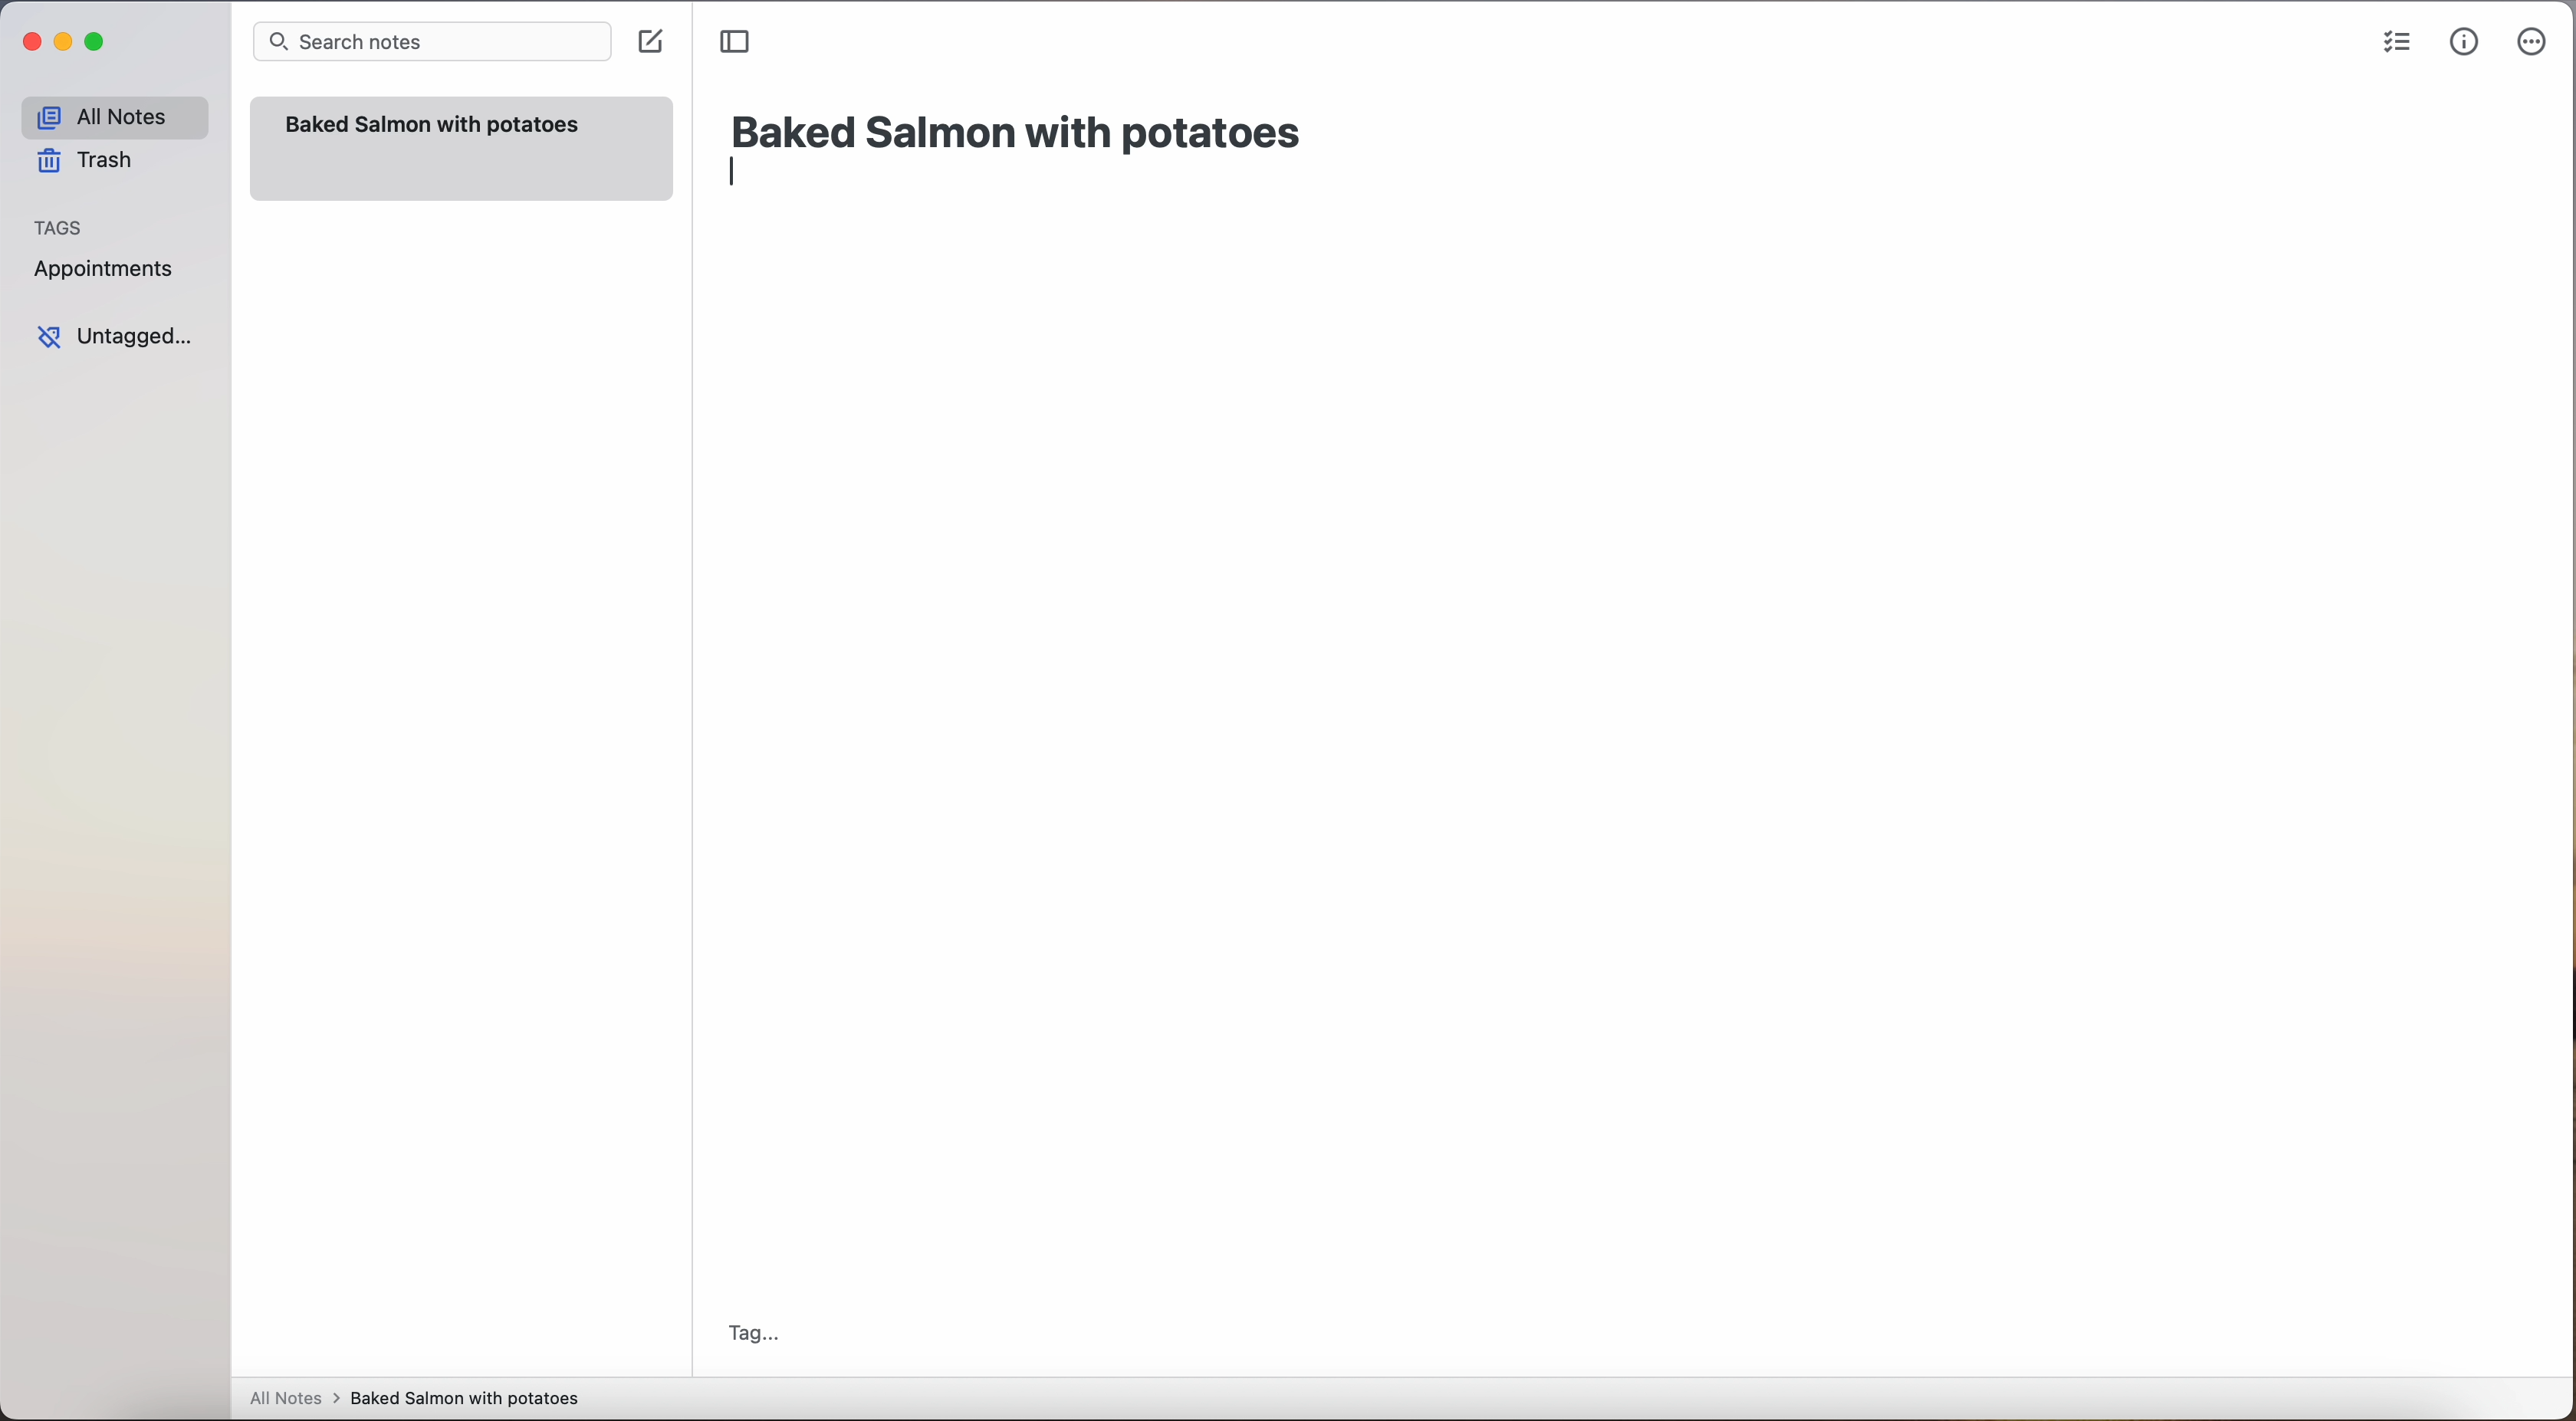 Image resolution: width=2576 pixels, height=1421 pixels. I want to click on Enter, so click(739, 178).